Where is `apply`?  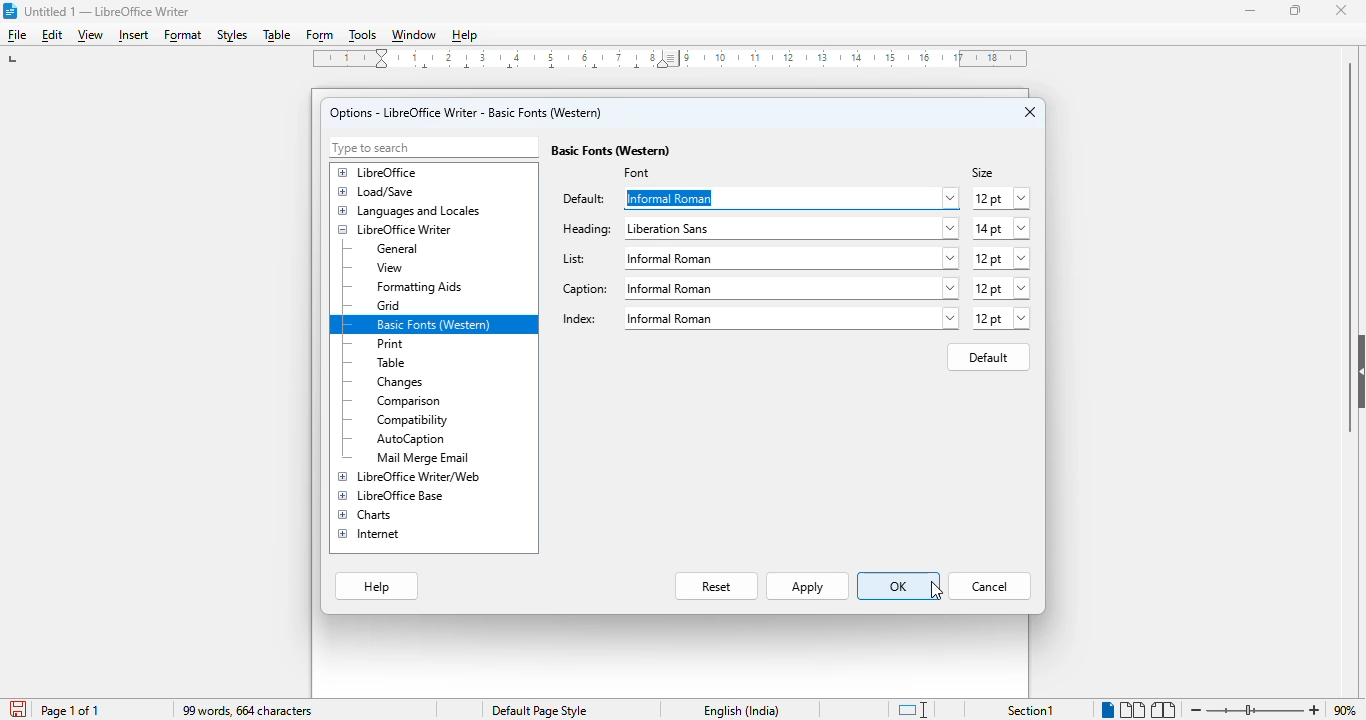 apply is located at coordinates (807, 587).